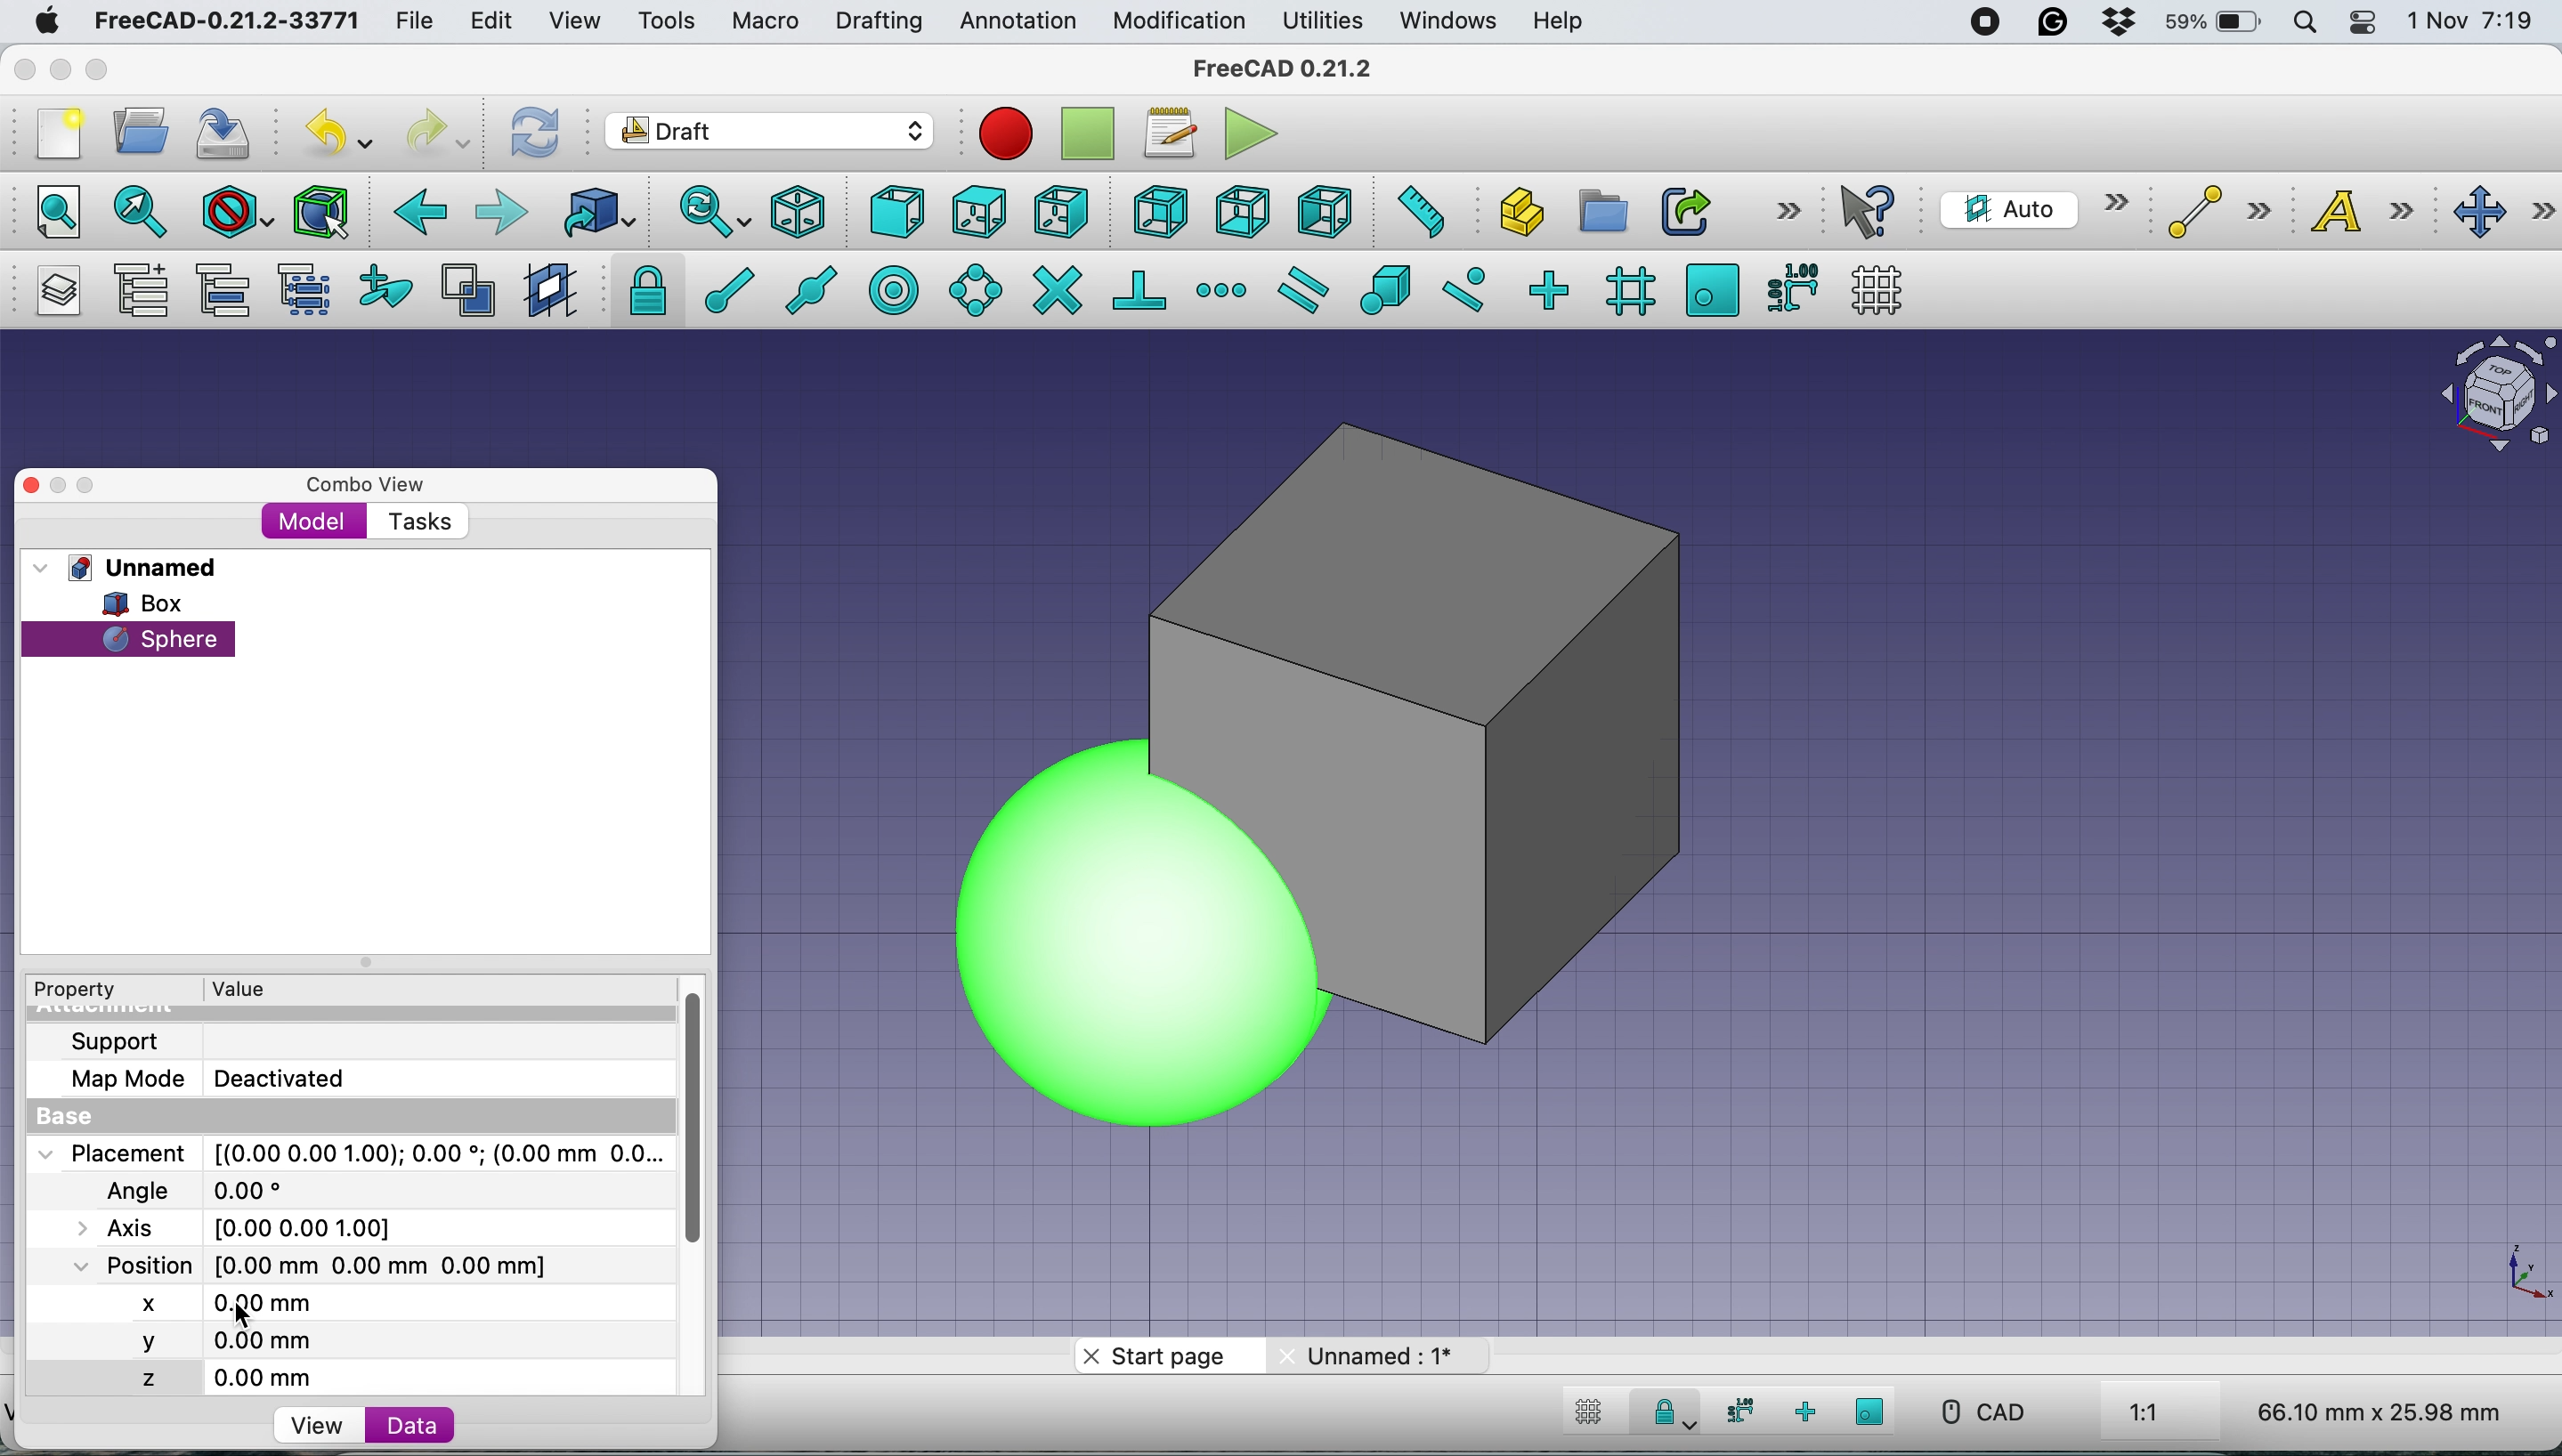 This screenshot has height=1456, width=2562. I want to click on toggle grid, so click(1877, 290).